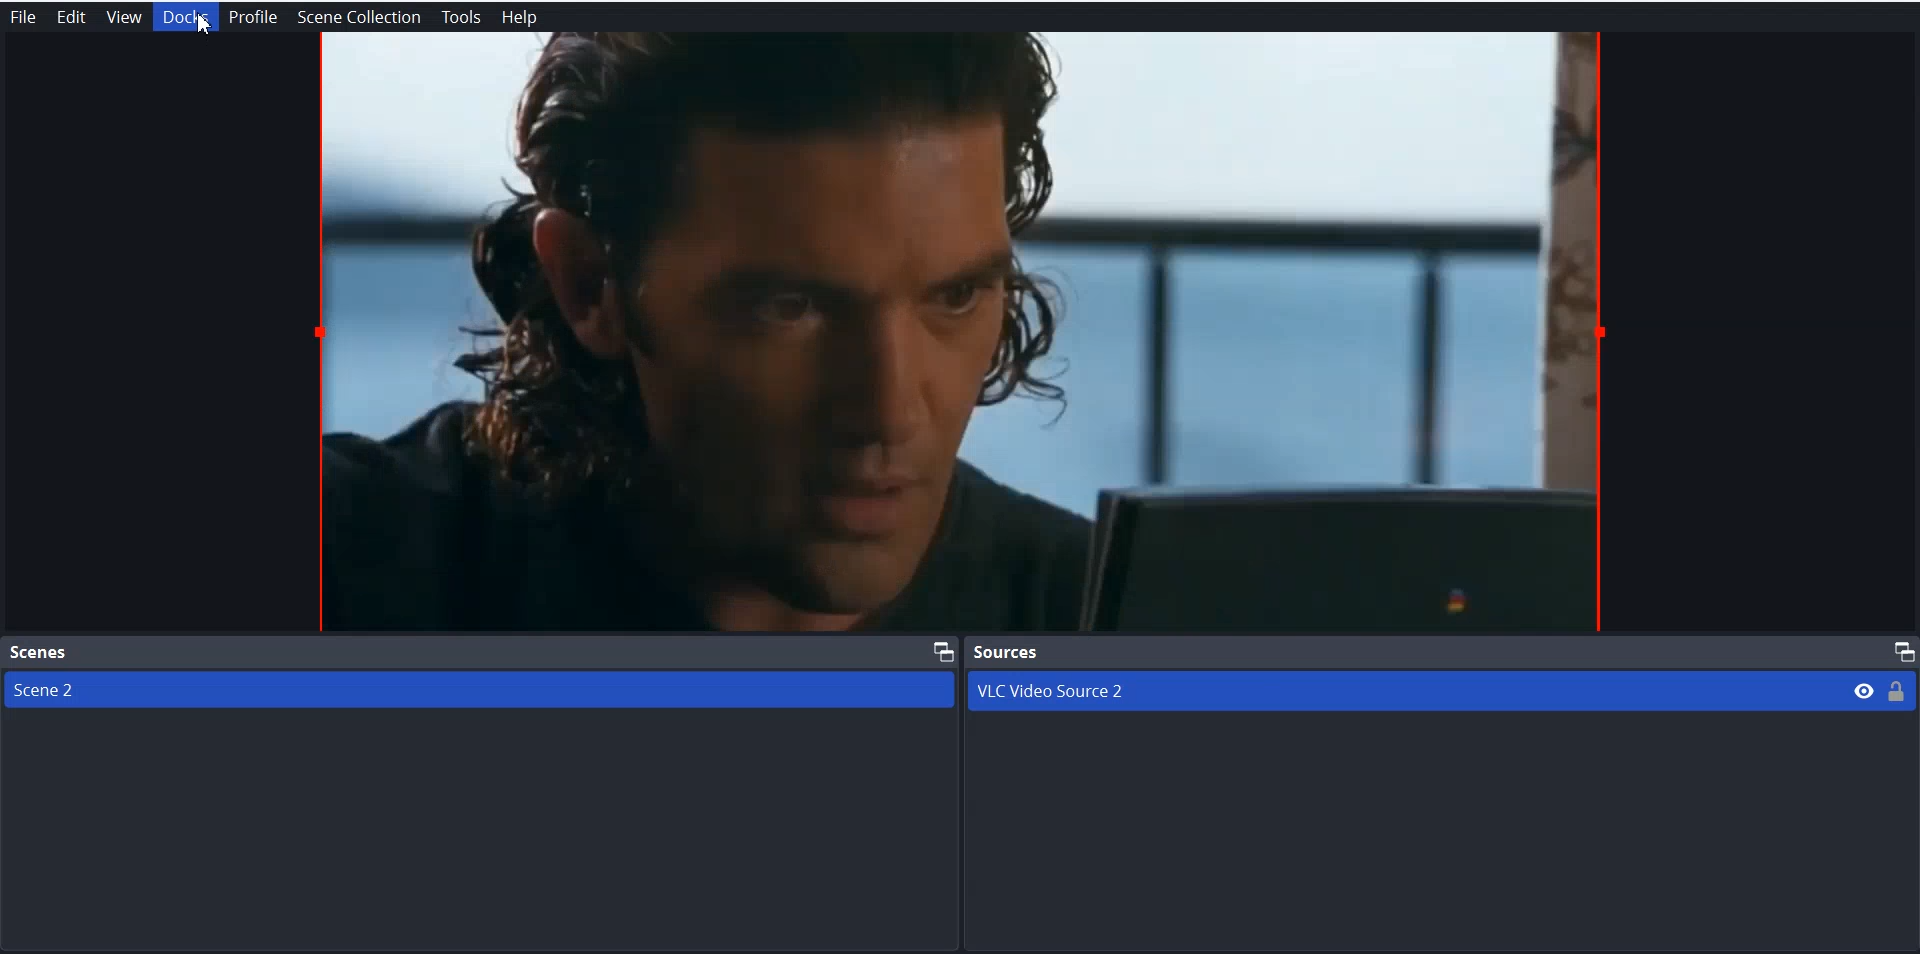  I want to click on Edit, so click(70, 17).